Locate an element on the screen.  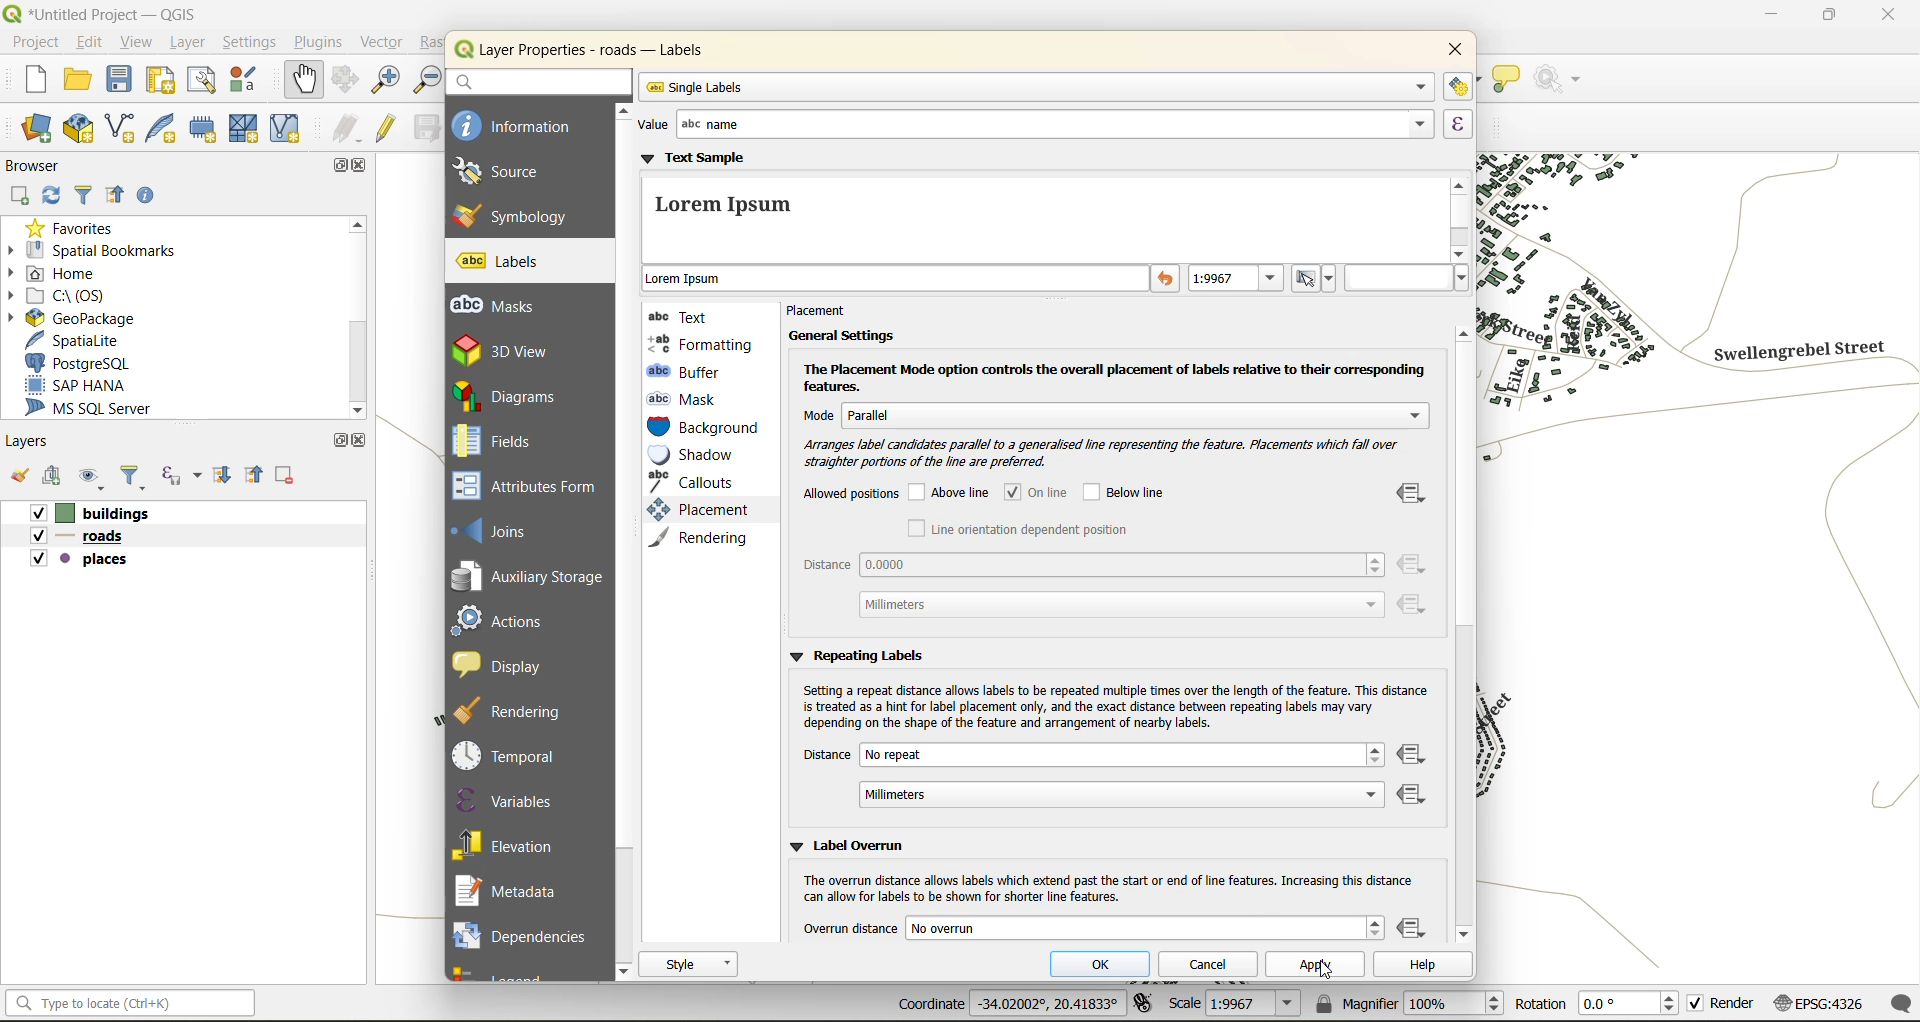
pan to selection is located at coordinates (346, 81).